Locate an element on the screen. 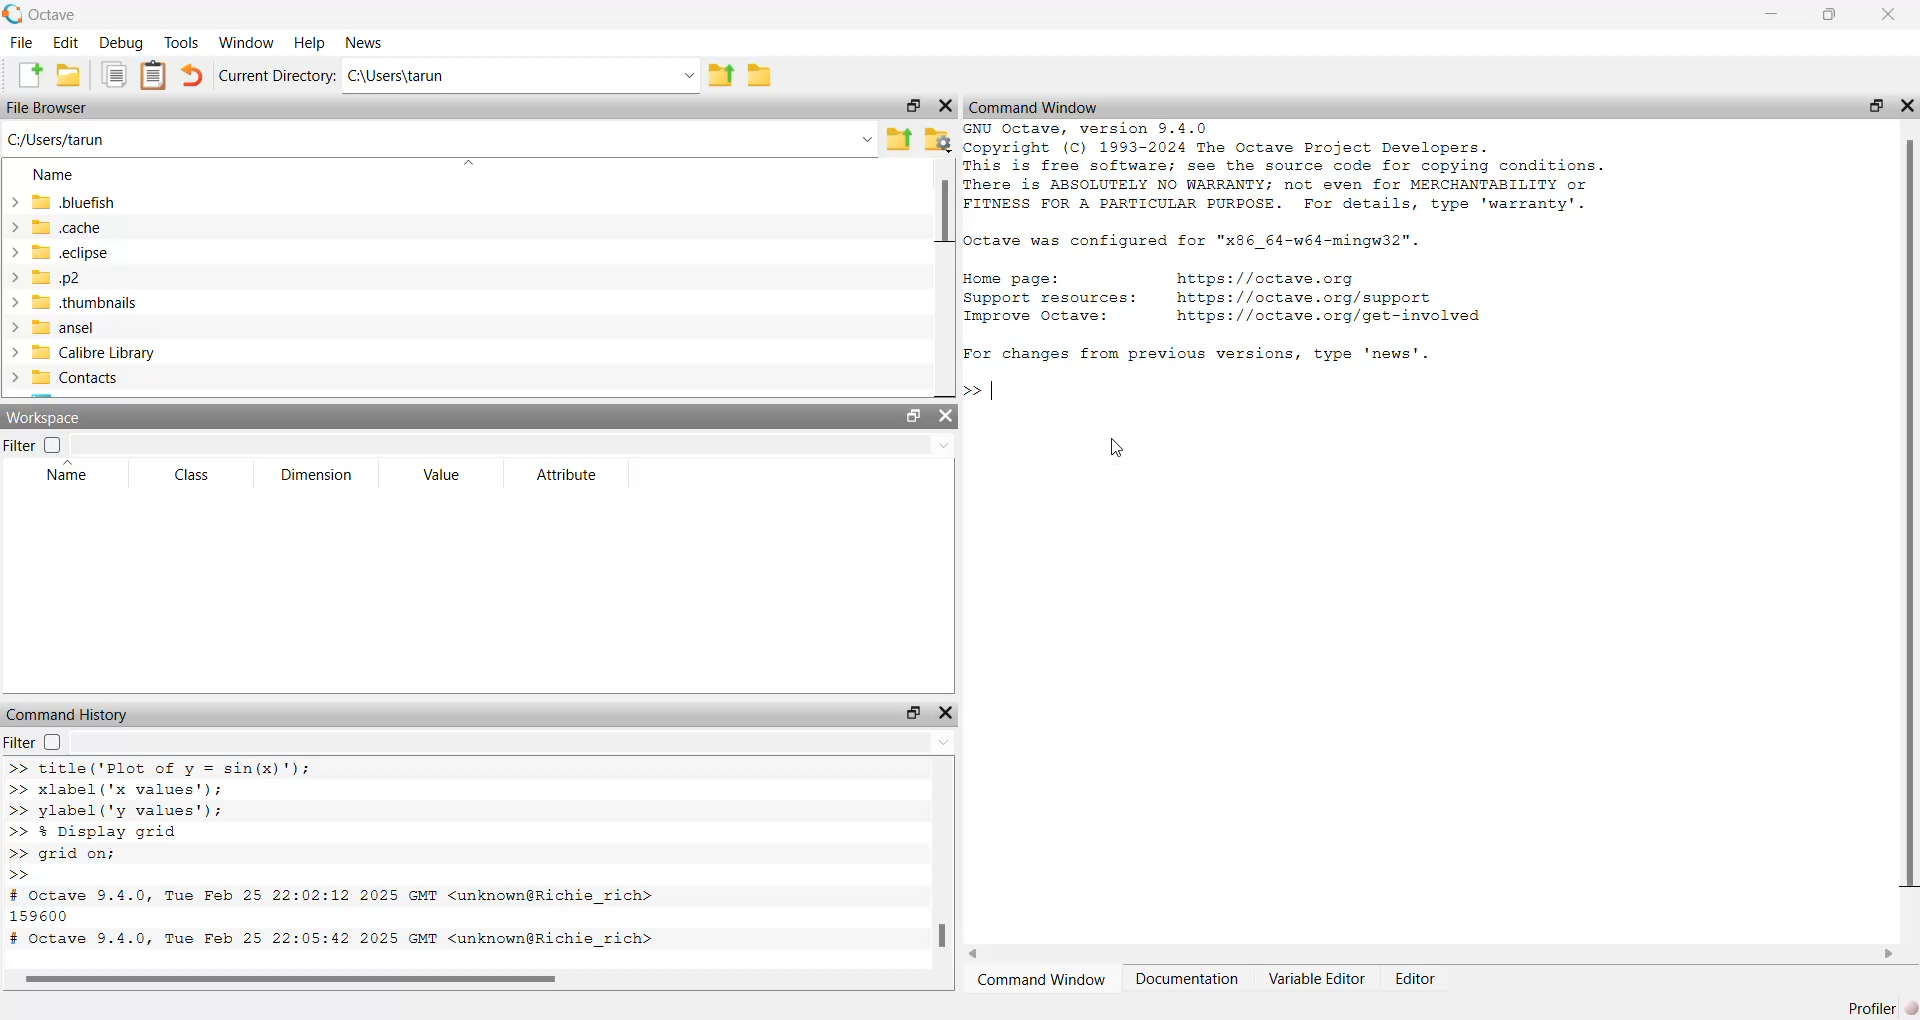  >> title('Plot of v = sin(x)"); is located at coordinates (161, 767).